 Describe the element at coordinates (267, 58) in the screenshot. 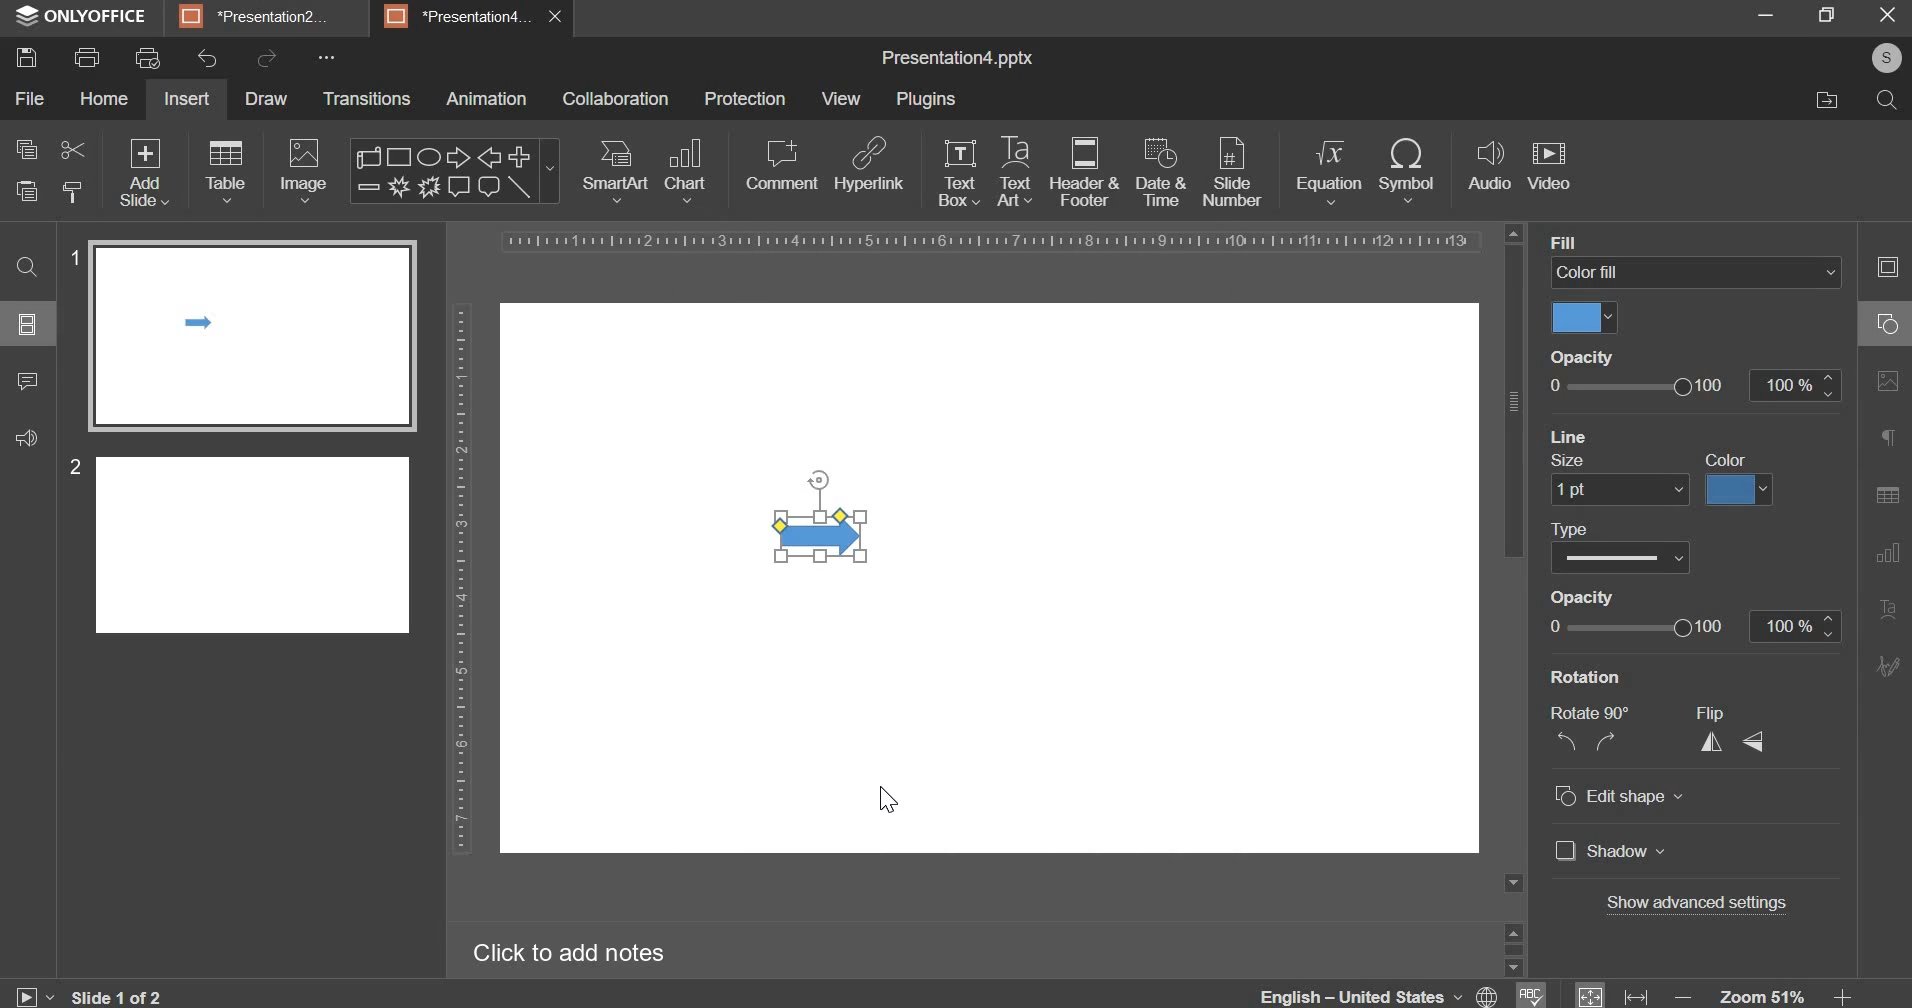

I see `redo` at that location.